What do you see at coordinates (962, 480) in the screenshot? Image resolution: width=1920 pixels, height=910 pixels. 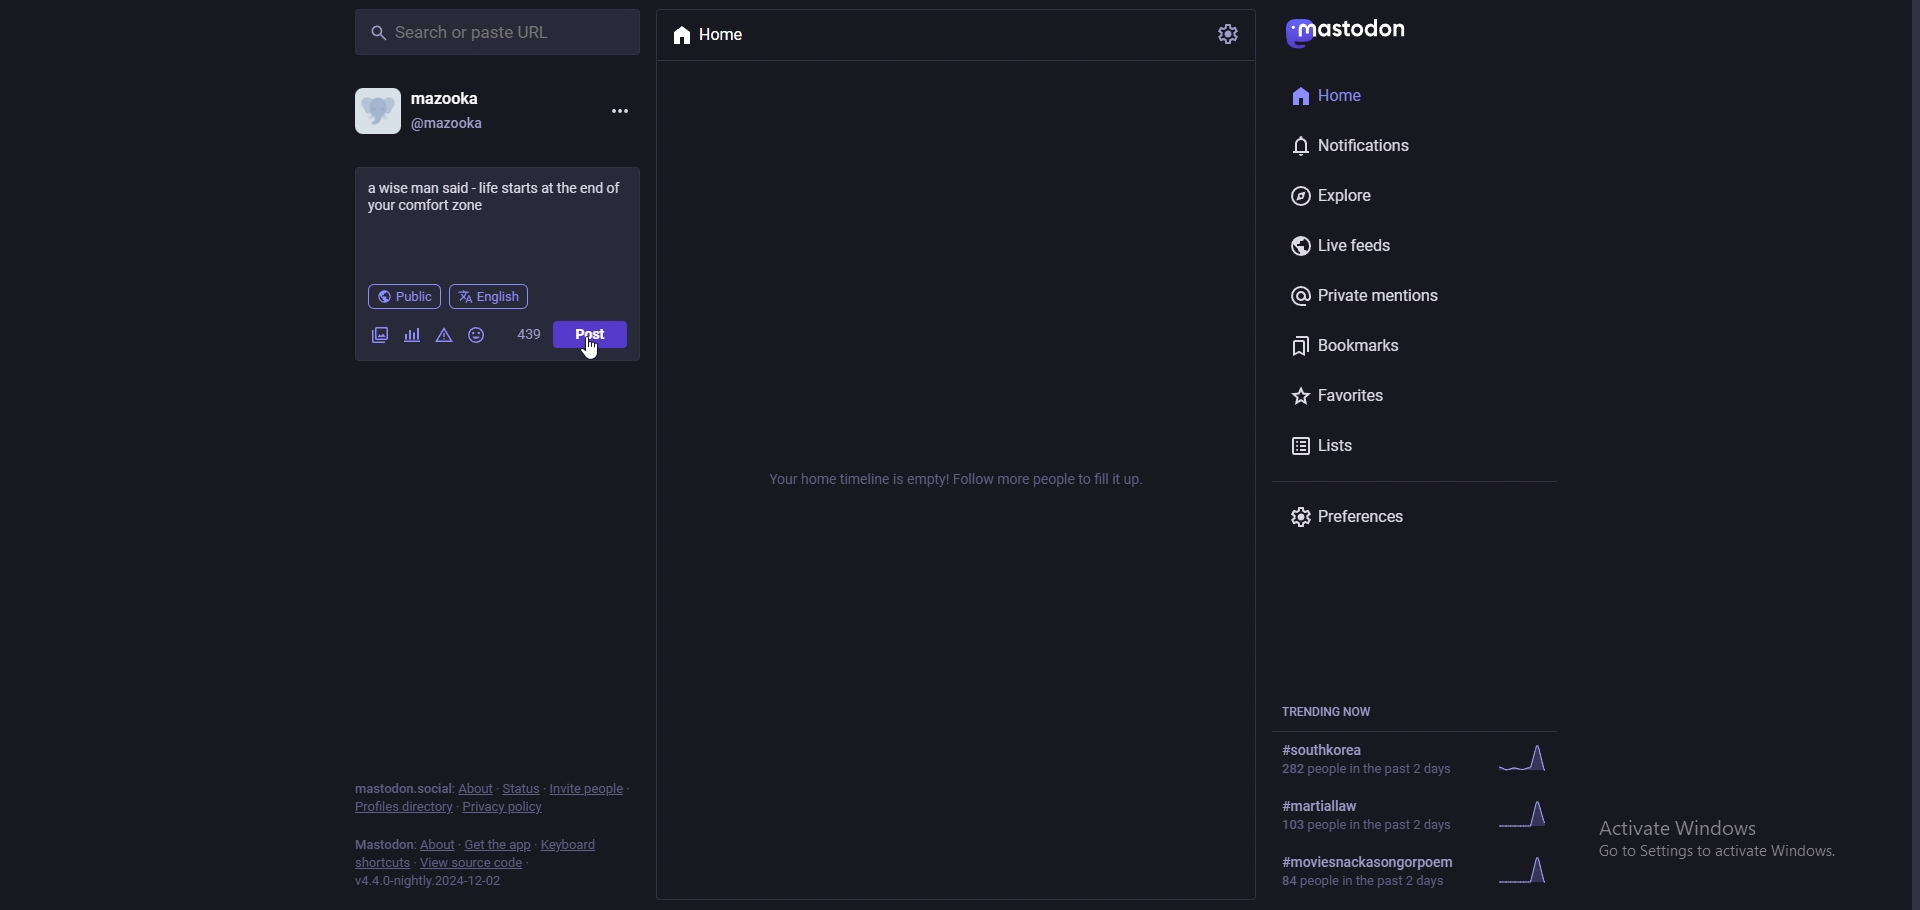 I see `info` at bounding box center [962, 480].